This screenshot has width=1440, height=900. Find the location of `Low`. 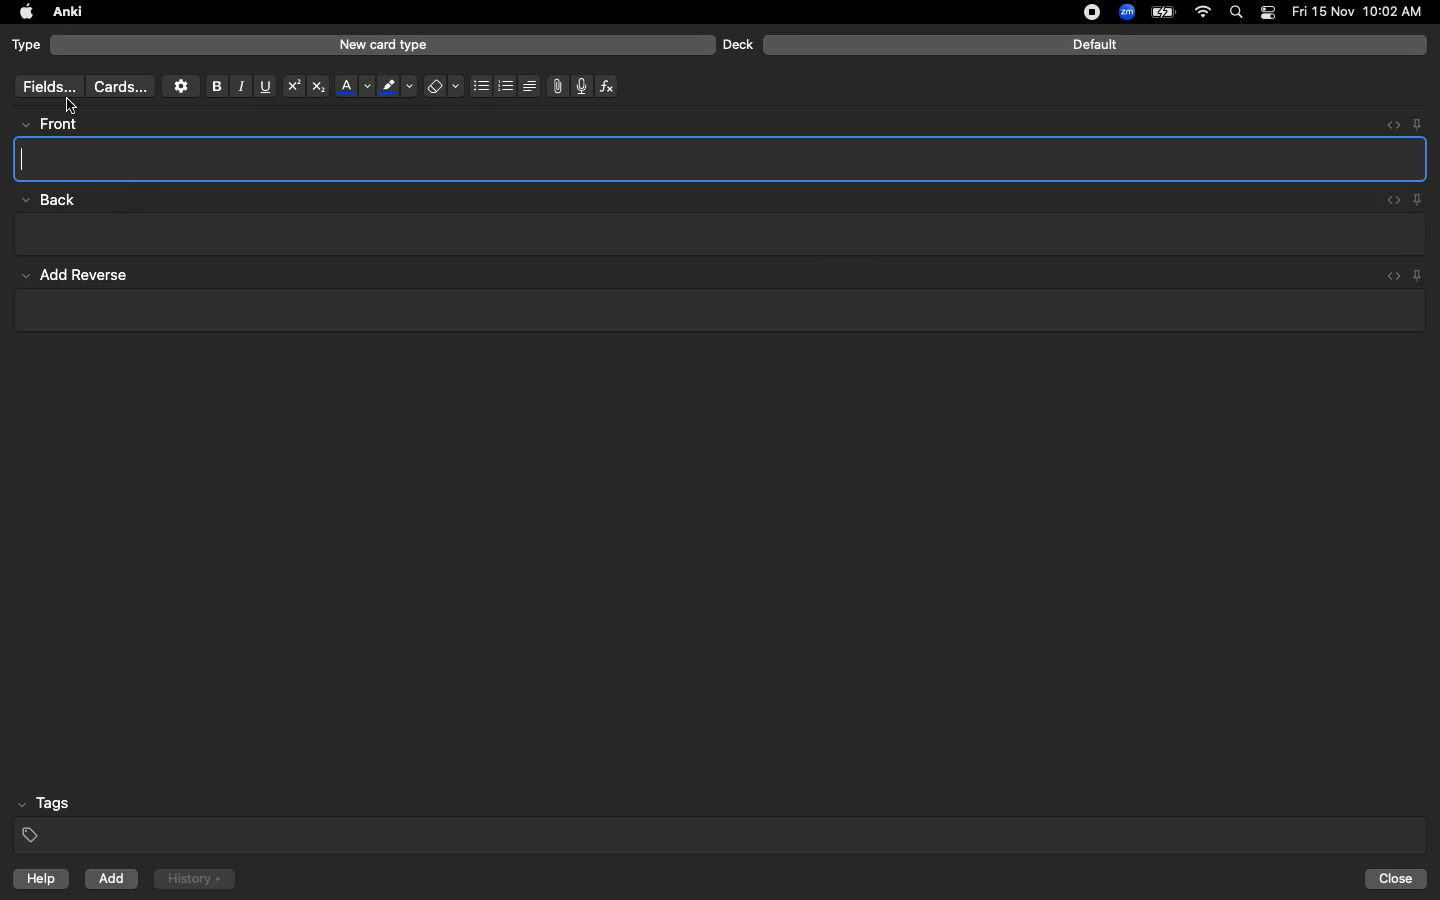

Low is located at coordinates (46, 201).